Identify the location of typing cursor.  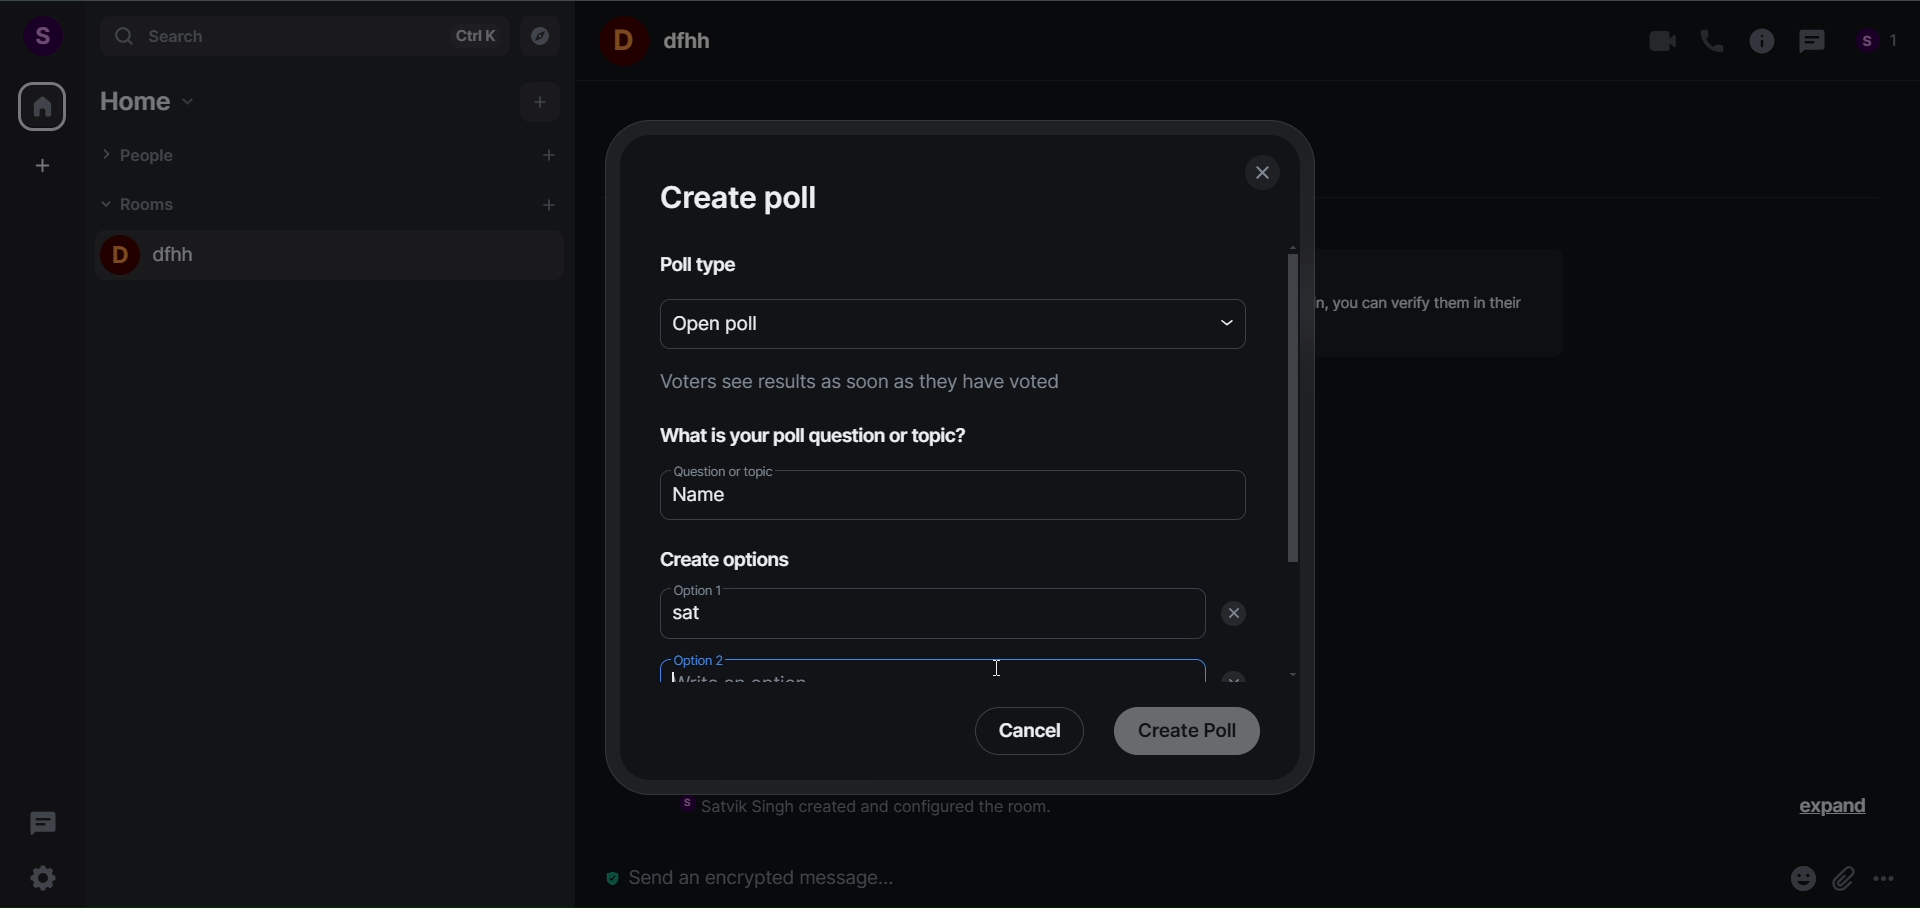
(687, 681).